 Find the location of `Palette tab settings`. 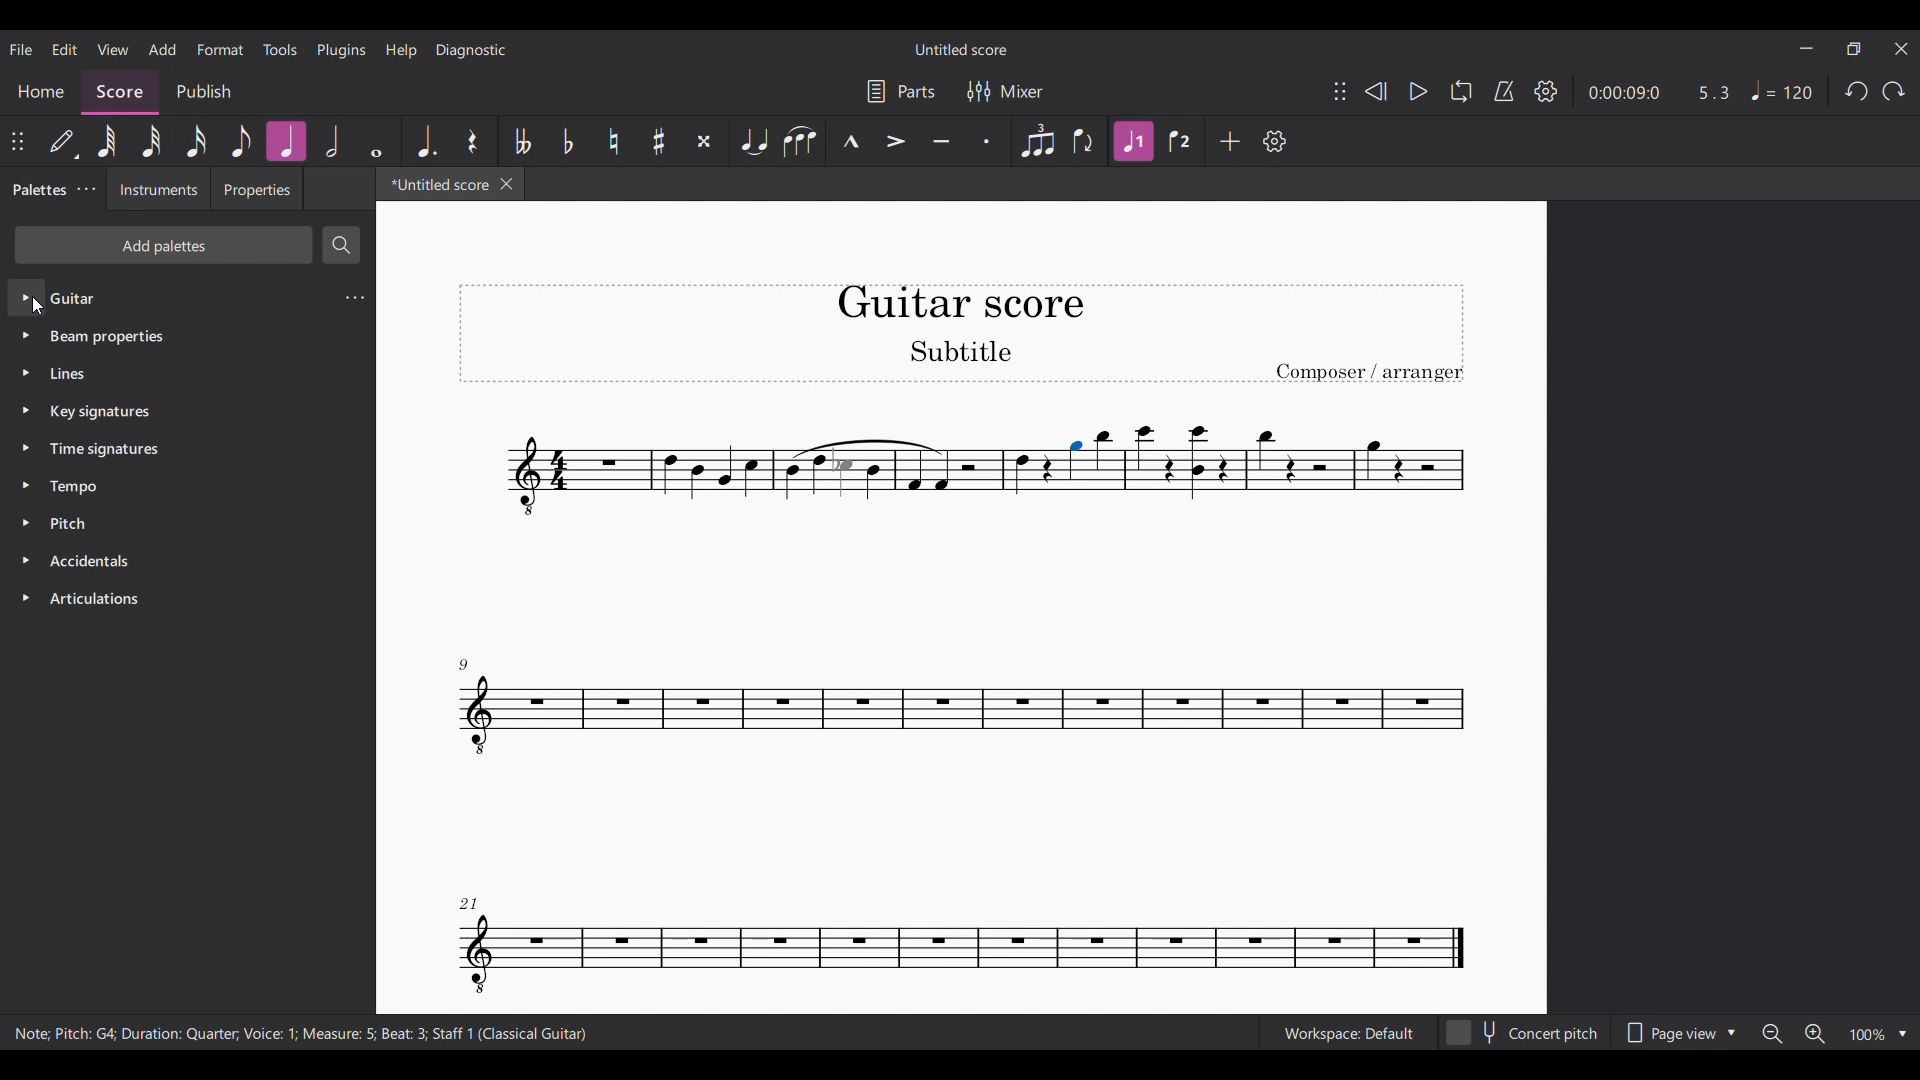

Palette tab settings is located at coordinates (88, 189).